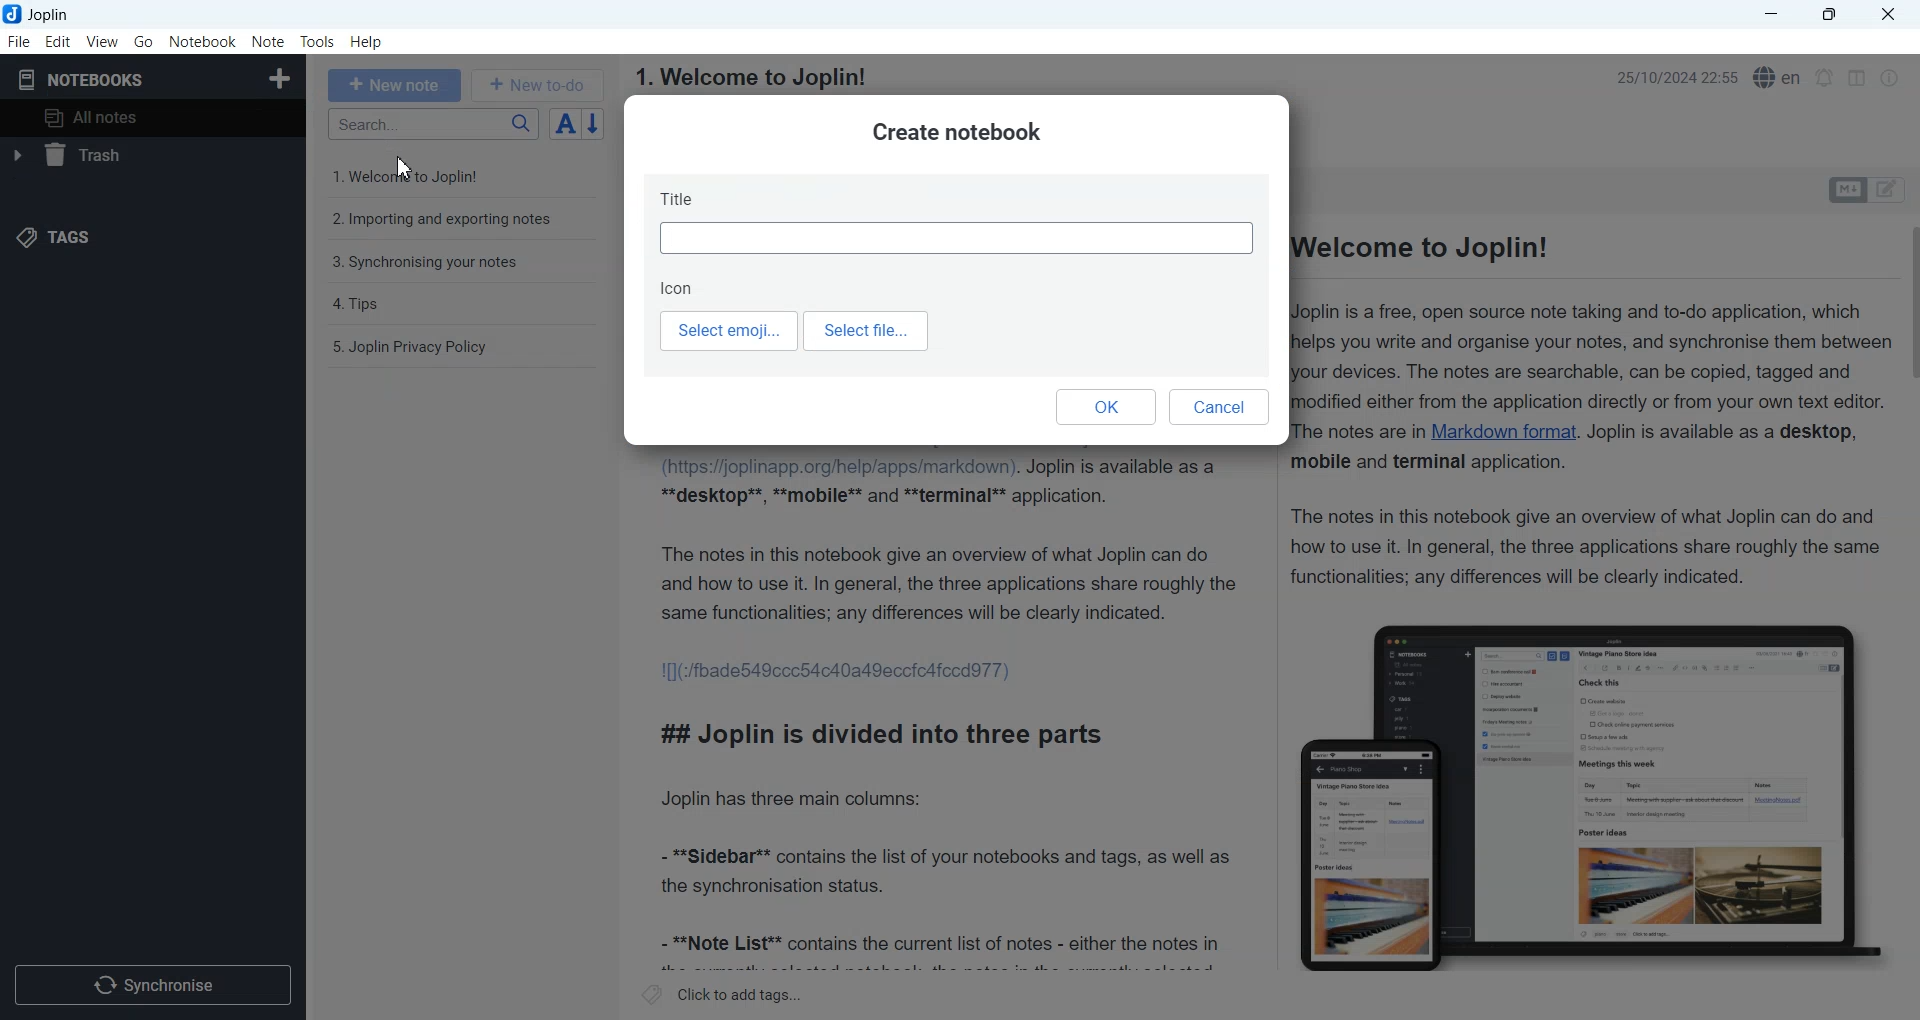 This screenshot has width=1920, height=1020. Describe the element at coordinates (395, 85) in the screenshot. I see `+ New note` at that location.